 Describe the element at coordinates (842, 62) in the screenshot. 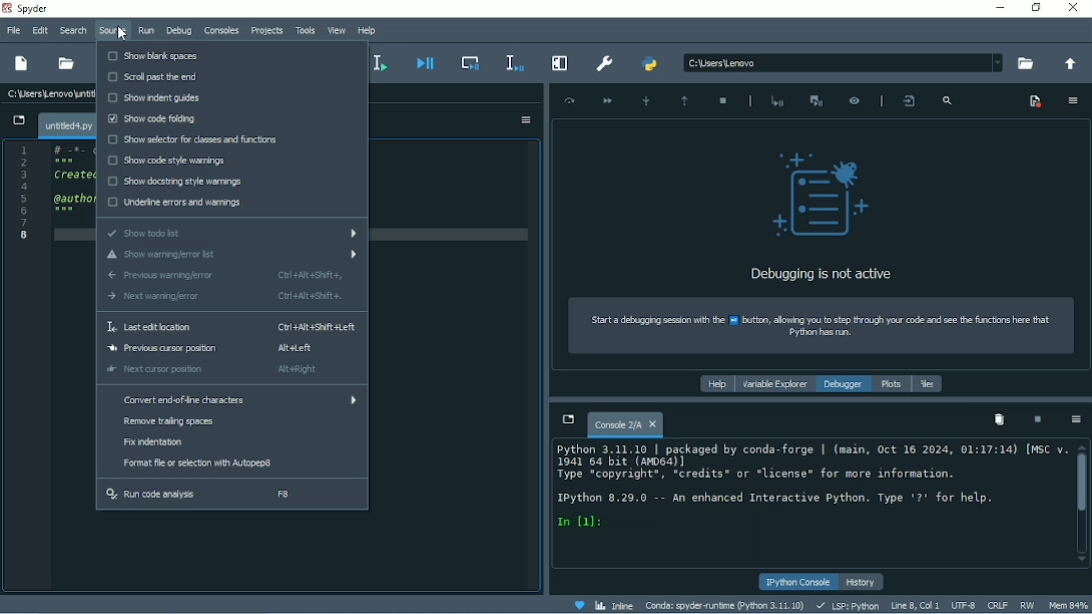

I see `File Location` at that location.